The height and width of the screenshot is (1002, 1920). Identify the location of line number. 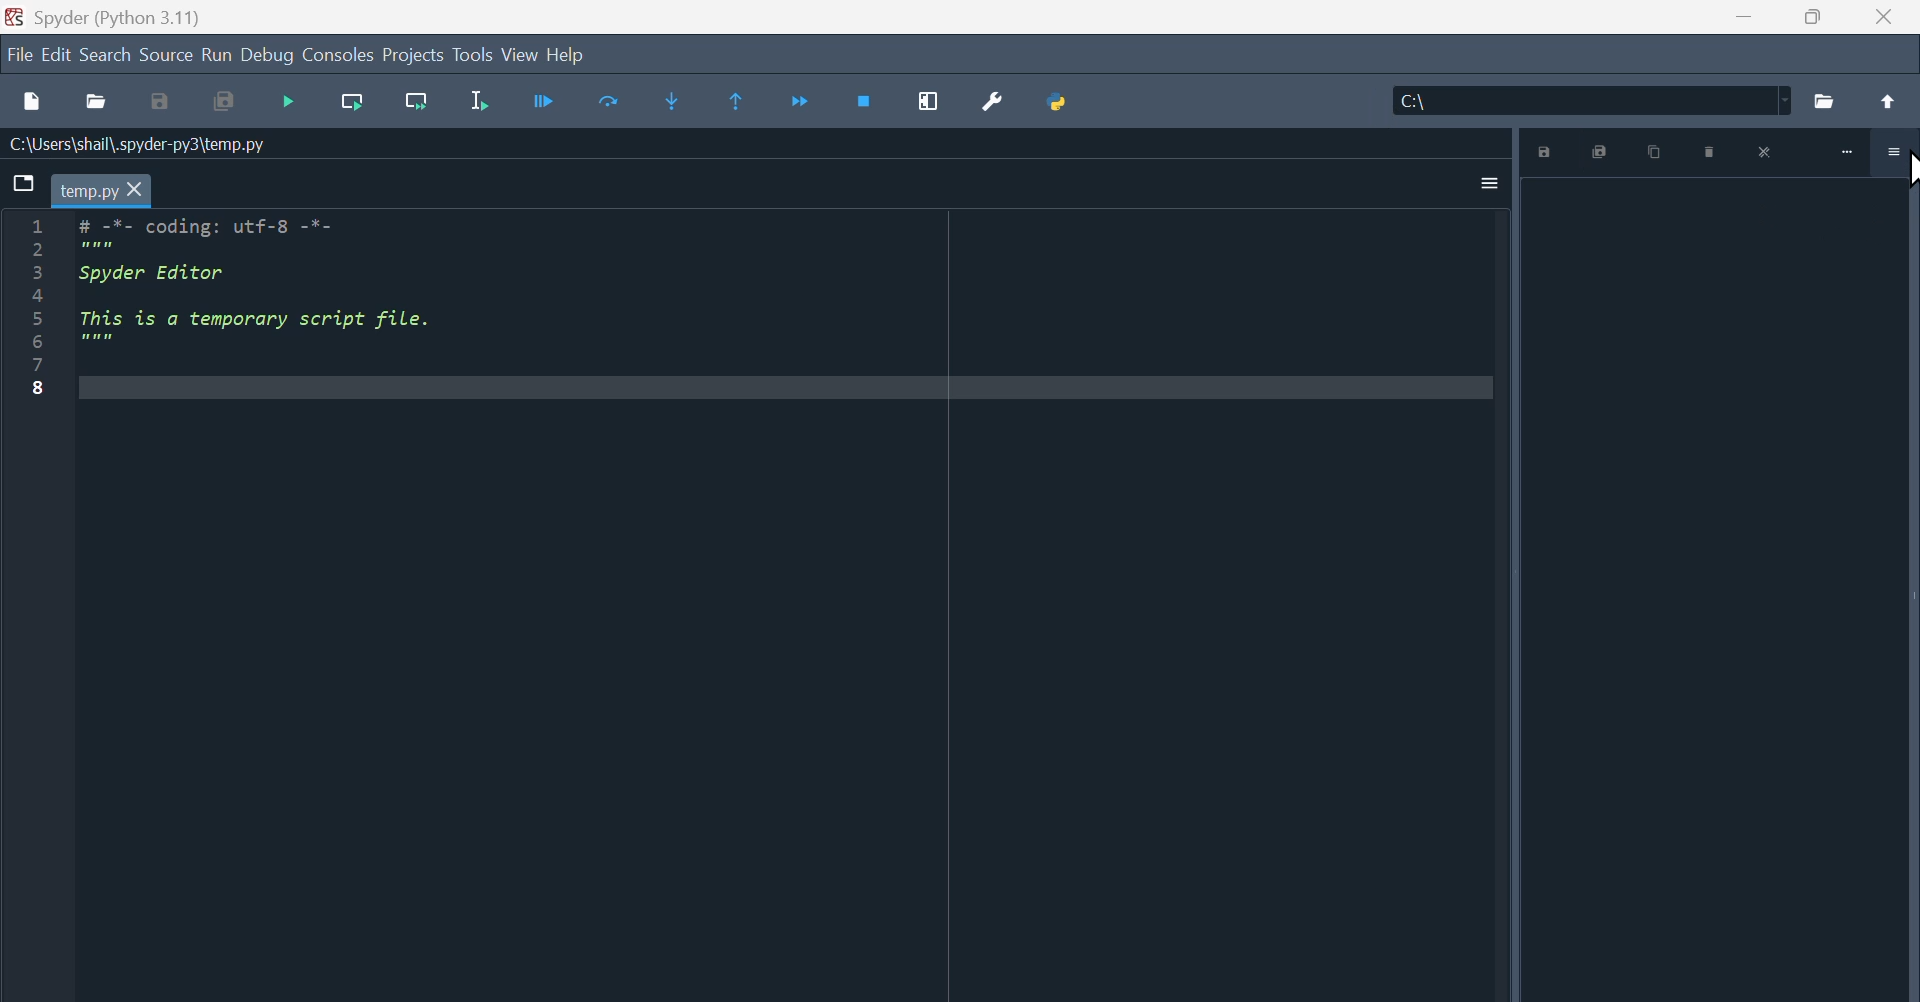
(44, 316).